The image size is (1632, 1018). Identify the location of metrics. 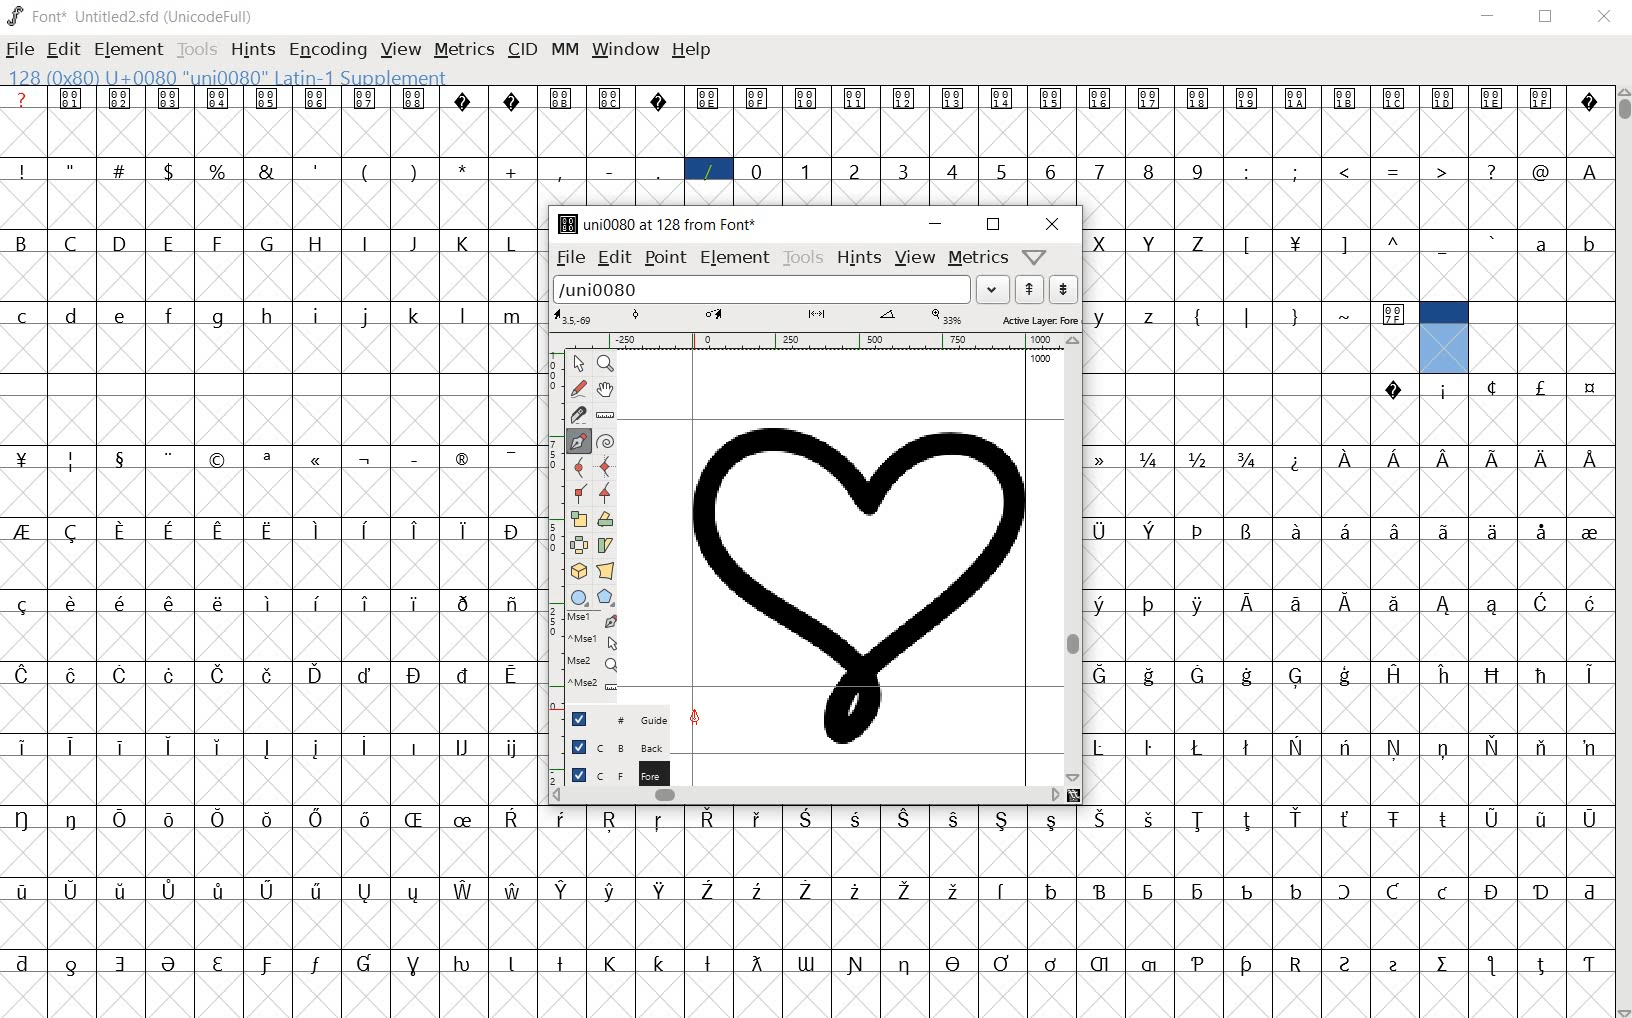
(976, 257).